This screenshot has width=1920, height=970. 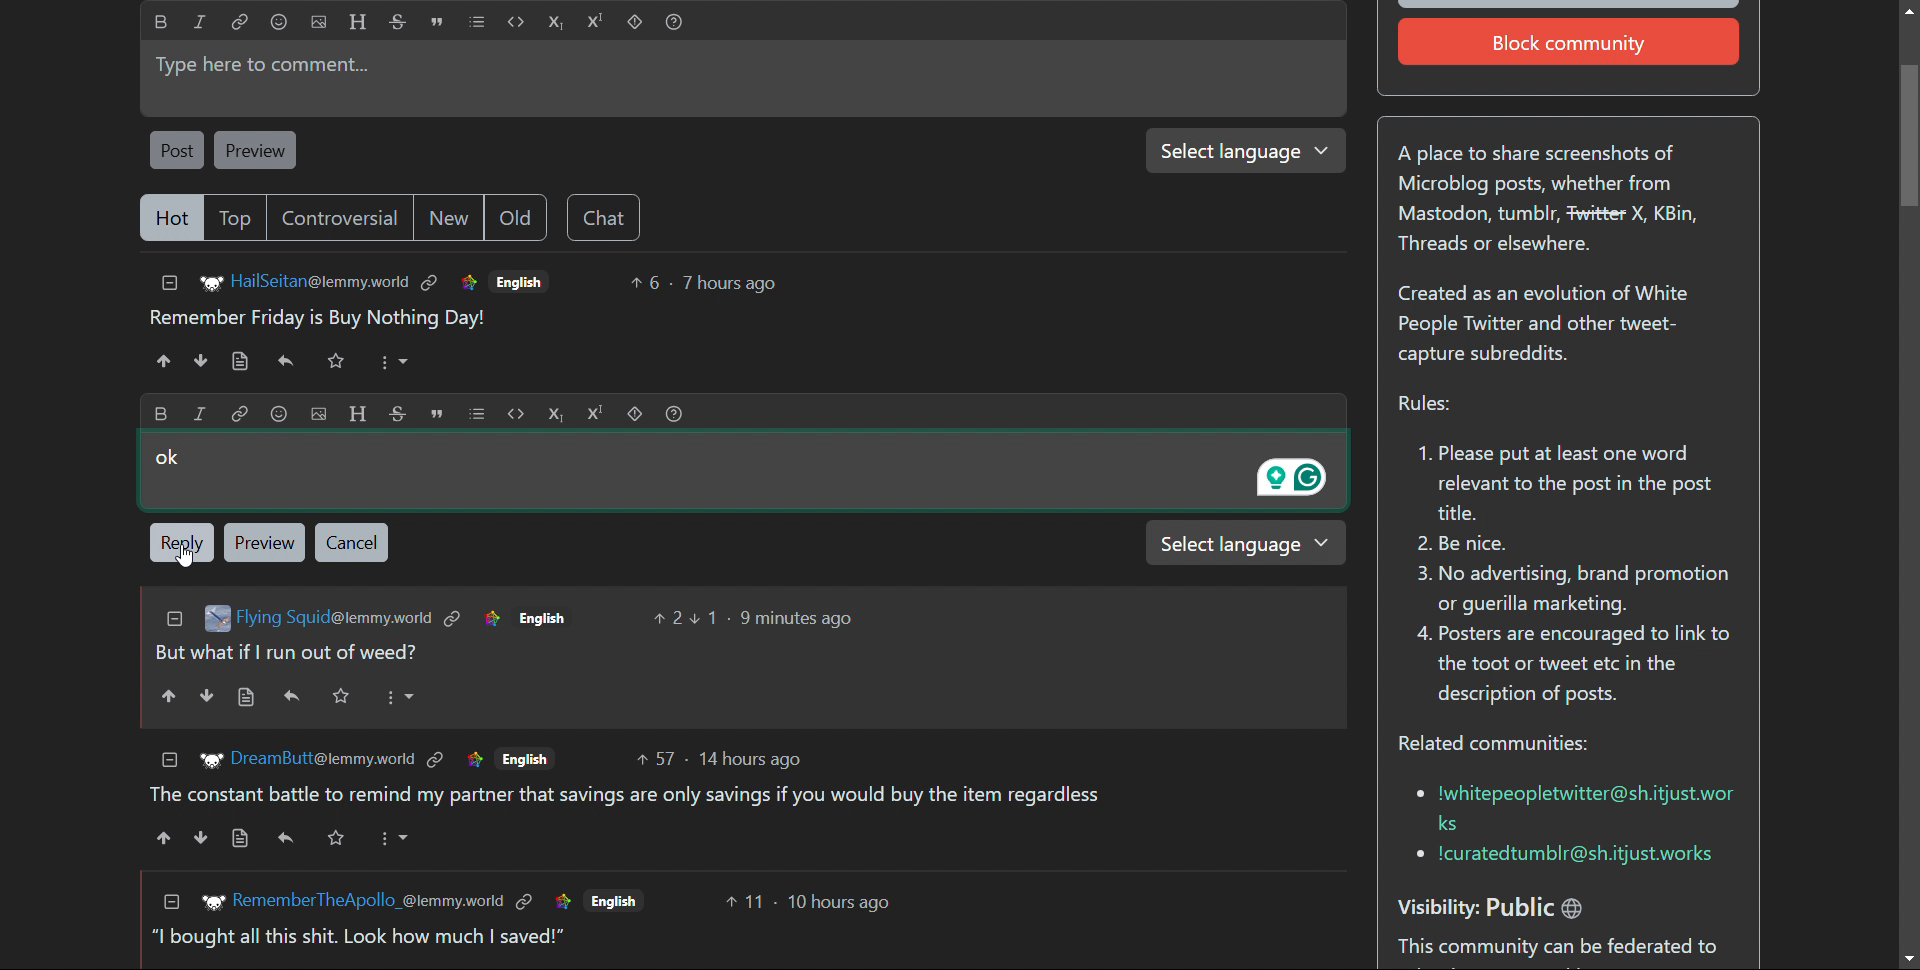 I want to click on upvote, so click(x=167, y=697).